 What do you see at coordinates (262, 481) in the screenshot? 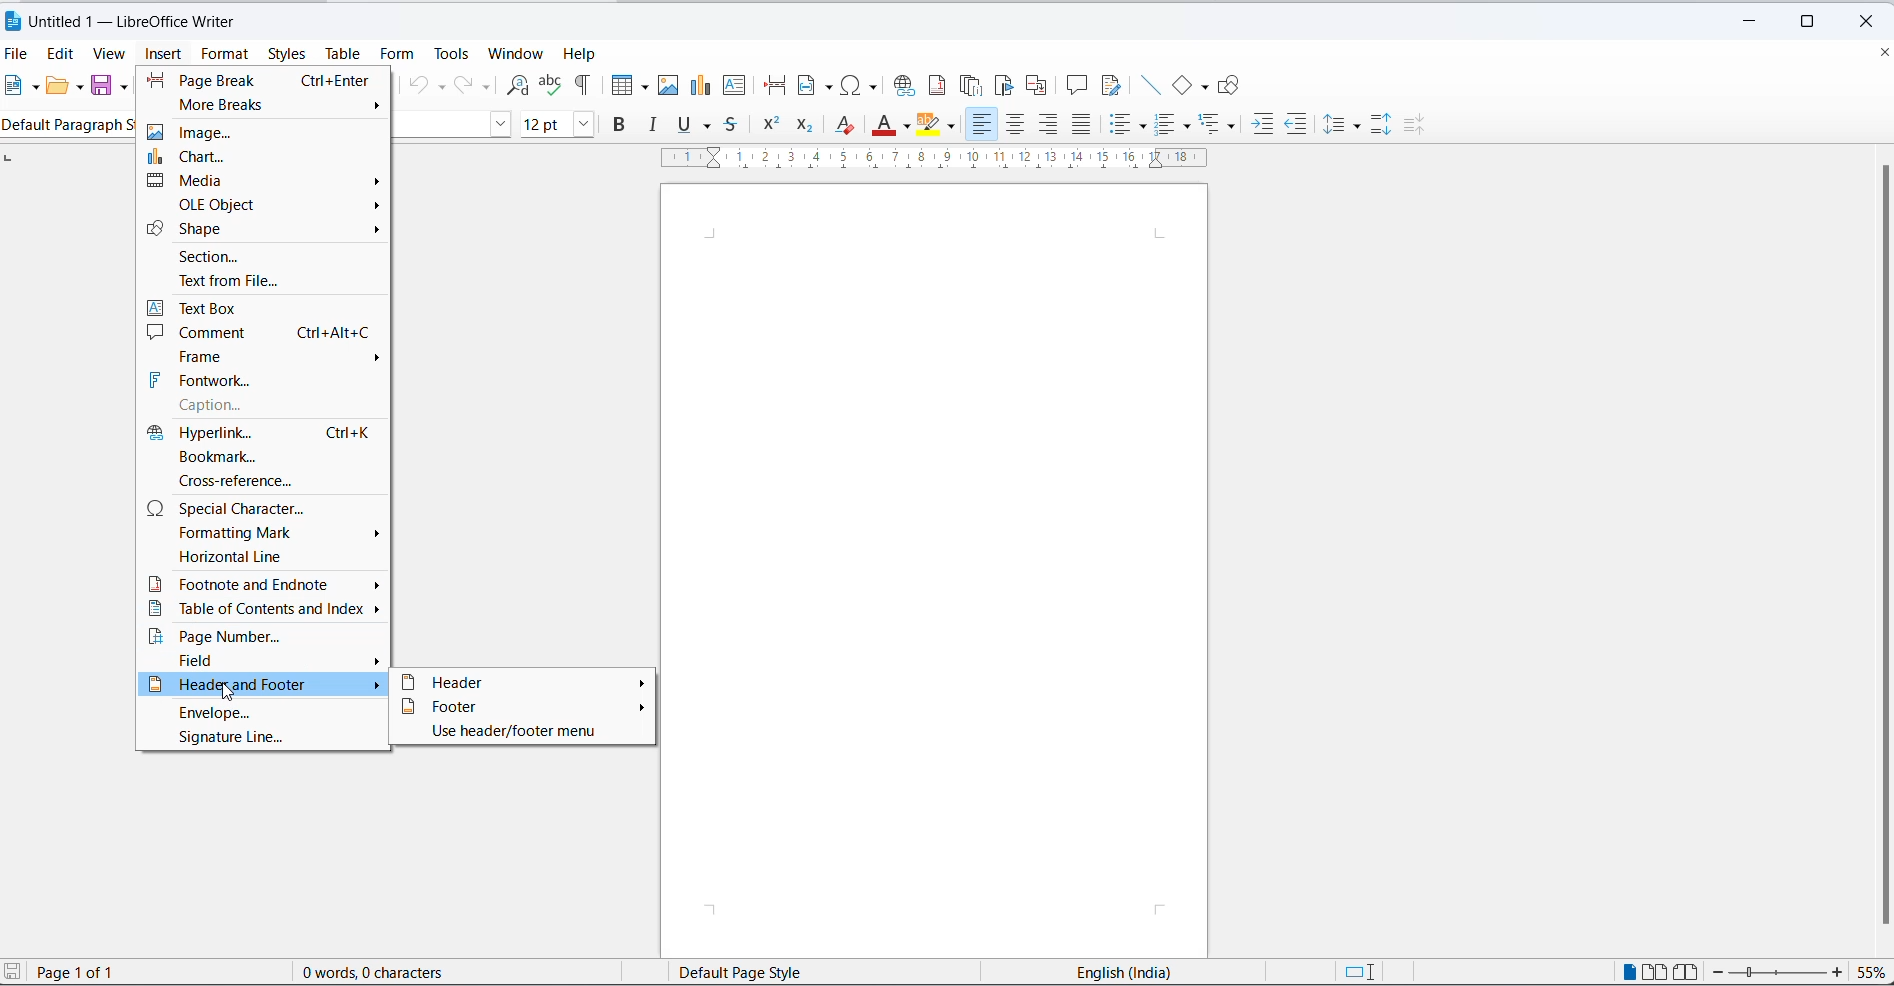
I see `cross-reference` at bounding box center [262, 481].